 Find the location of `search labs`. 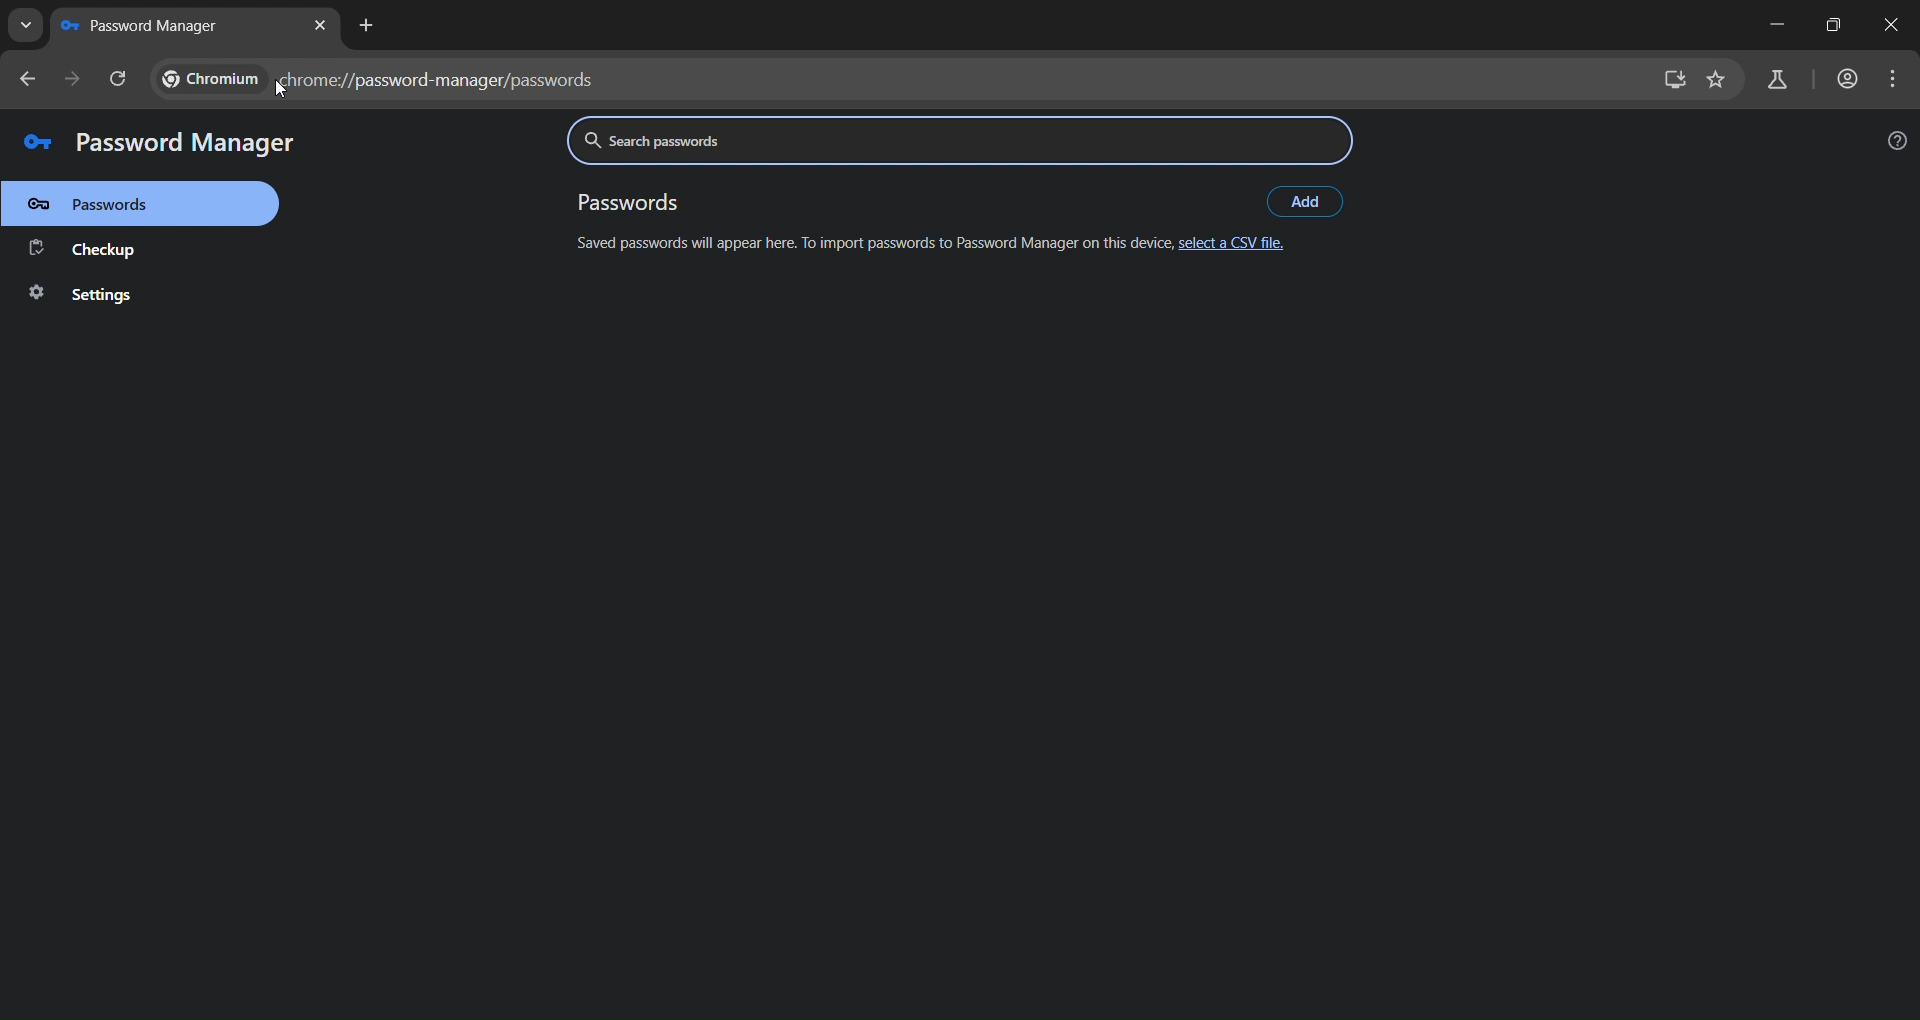

search labs is located at coordinates (1774, 81).